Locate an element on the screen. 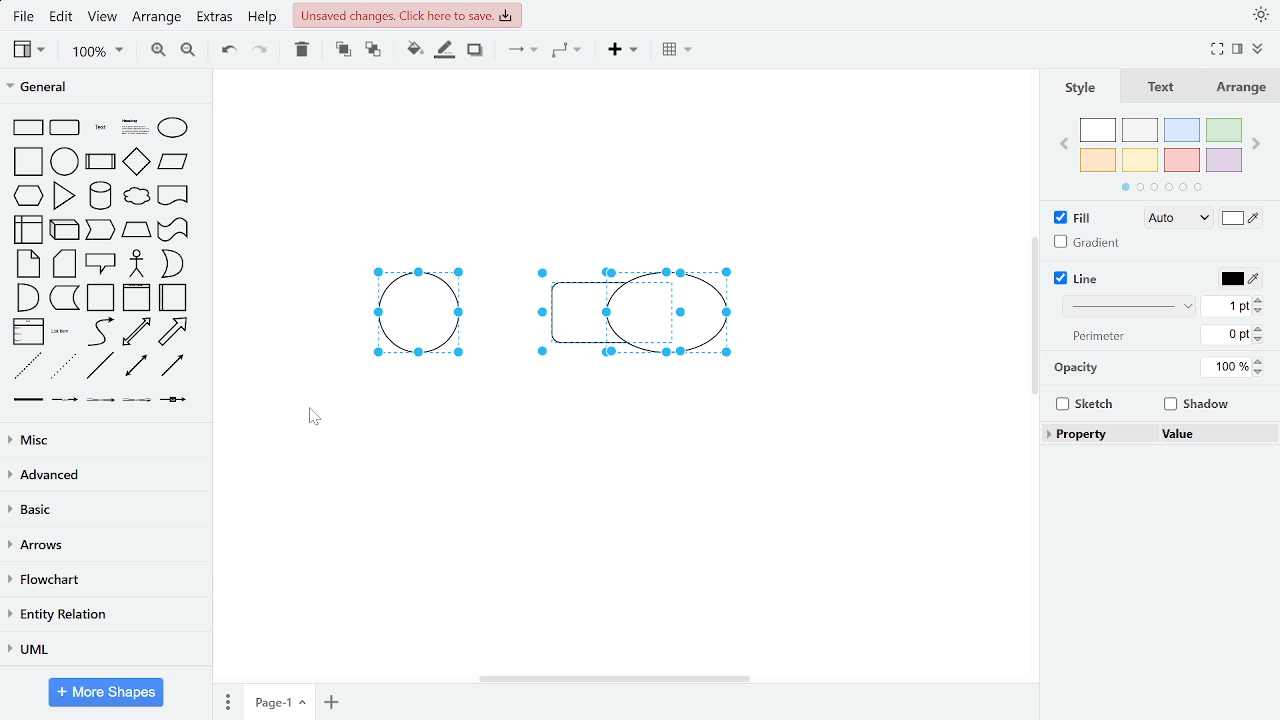 The image size is (1280, 720). more shapes is located at coordinates (108, 692).